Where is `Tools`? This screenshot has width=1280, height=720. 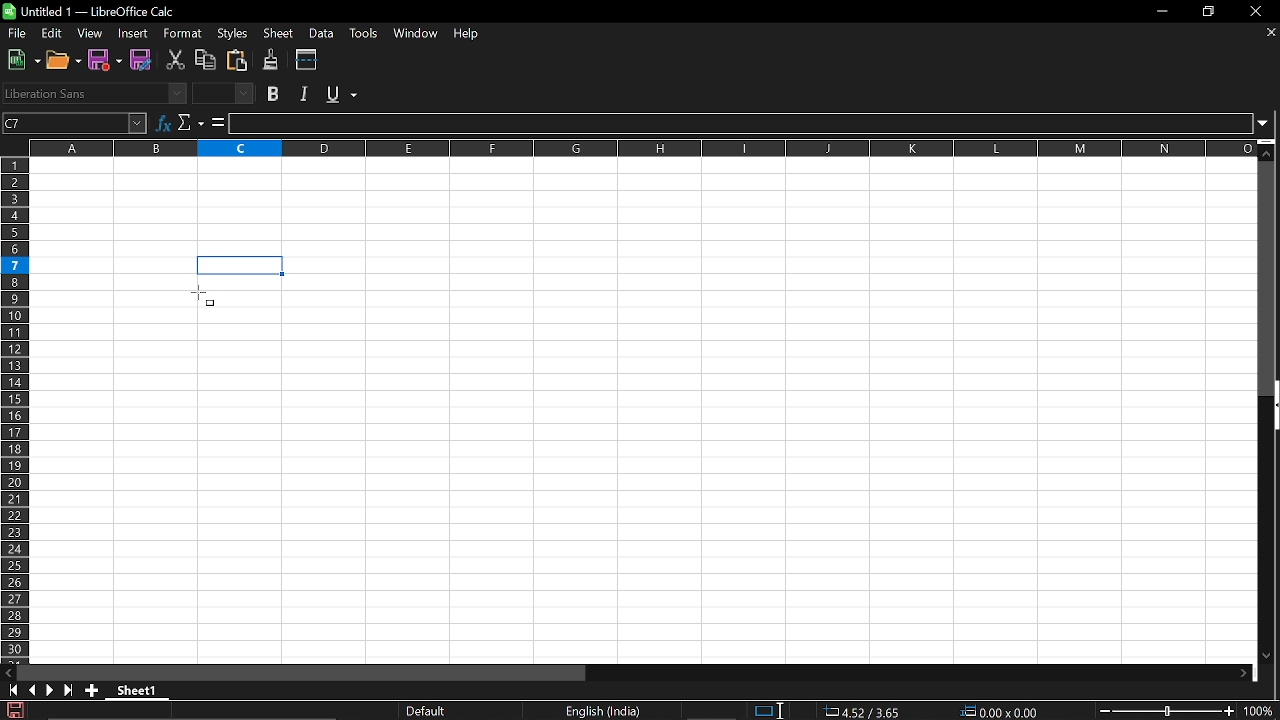 Tools is located at coordinates (362, 34).